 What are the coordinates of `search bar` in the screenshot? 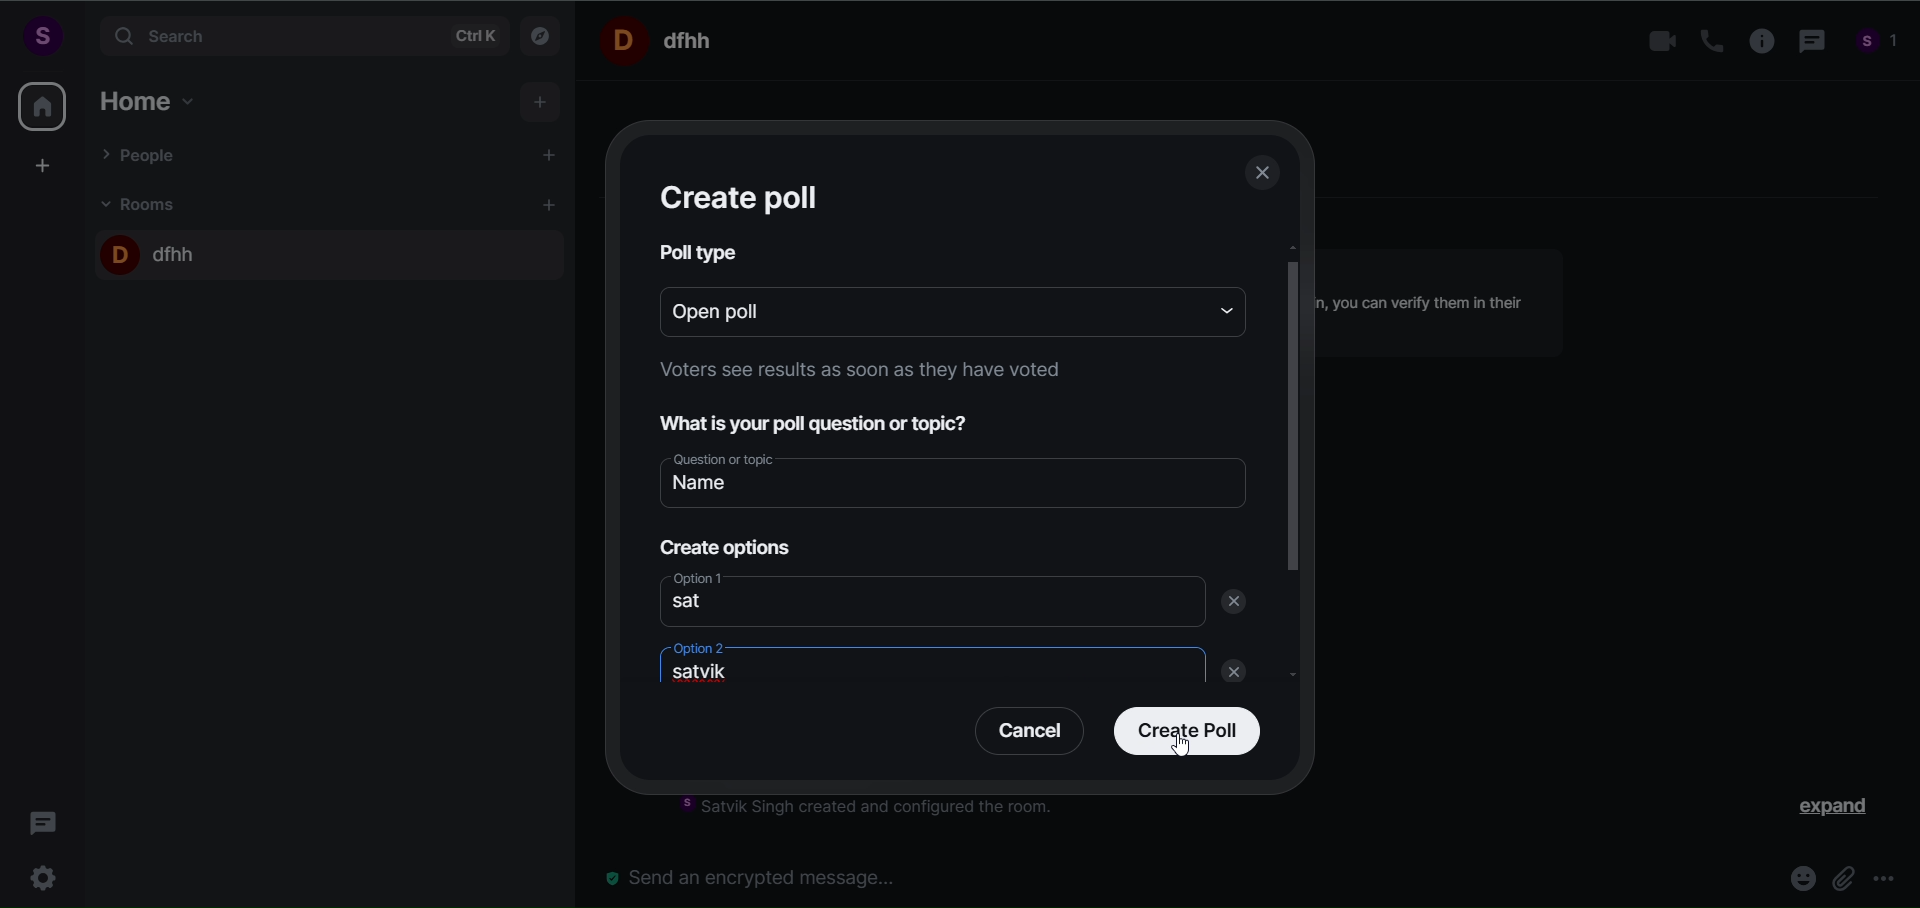 It's located at (300, 36).